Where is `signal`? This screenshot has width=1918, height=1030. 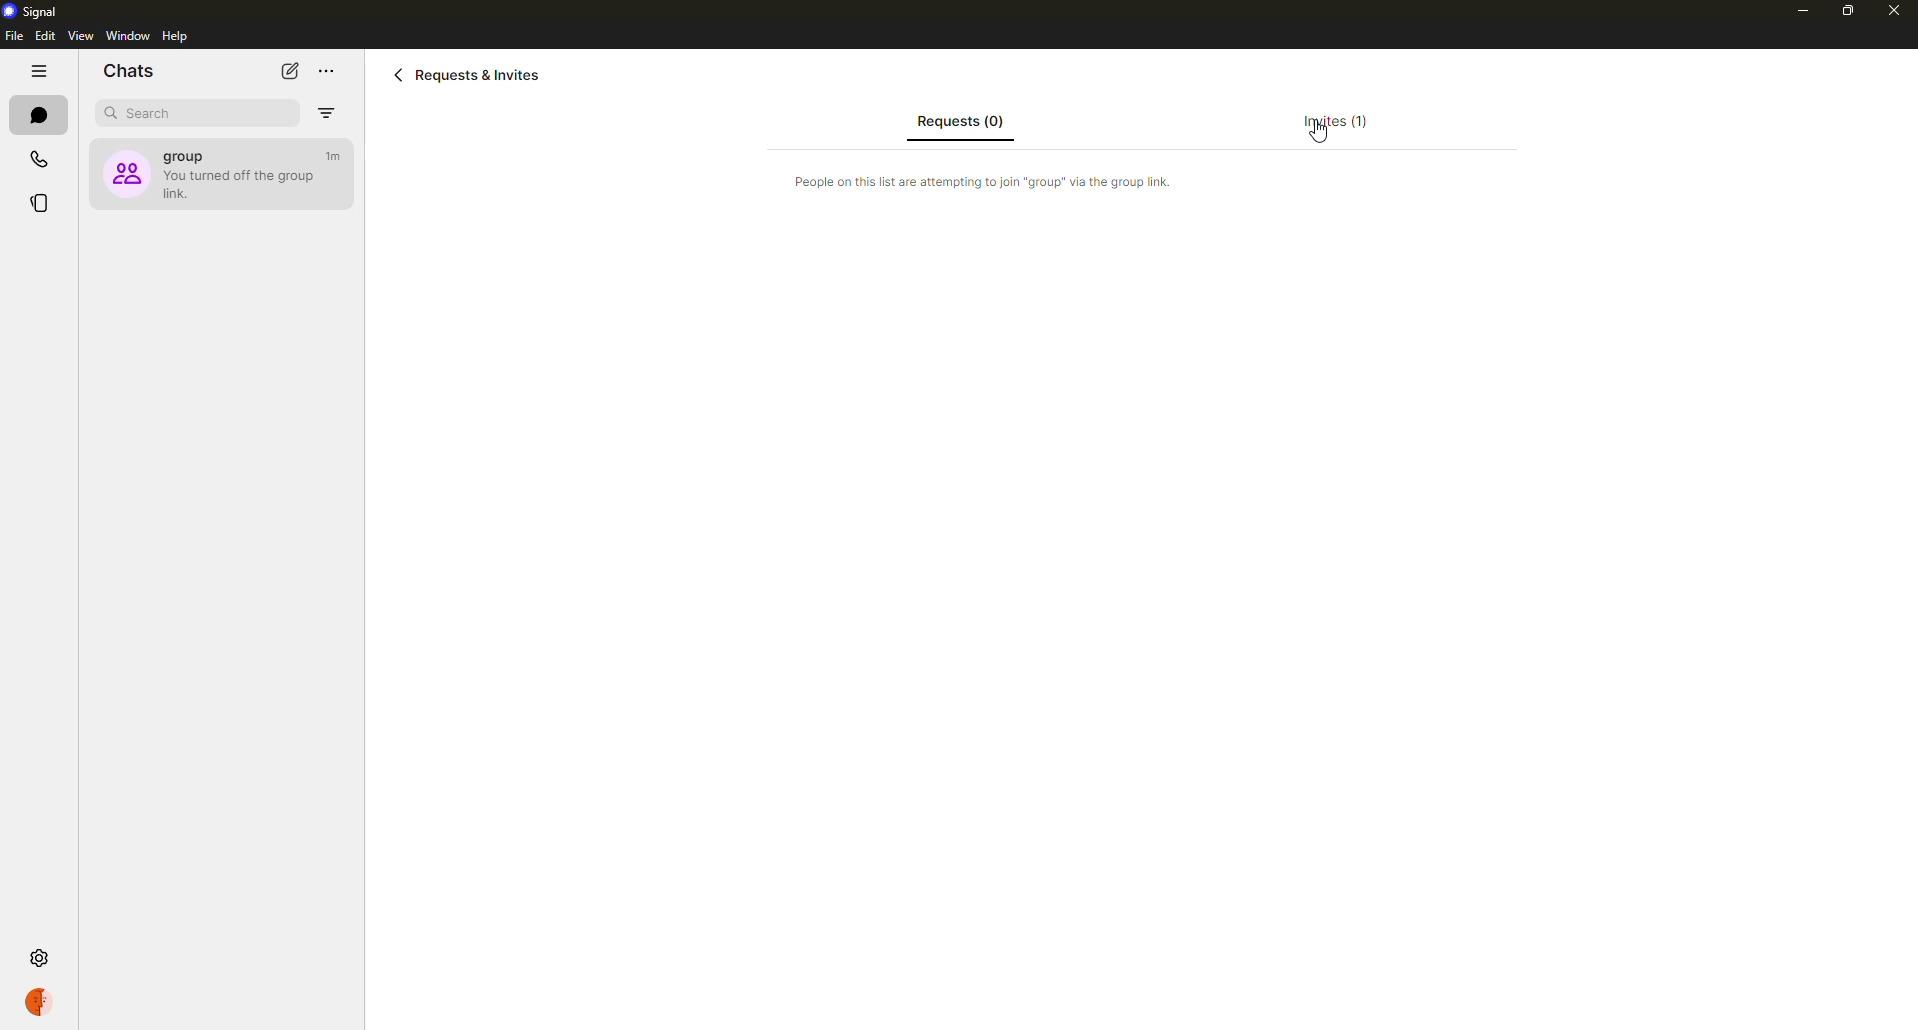
signal is located at coordinates (37, 14).